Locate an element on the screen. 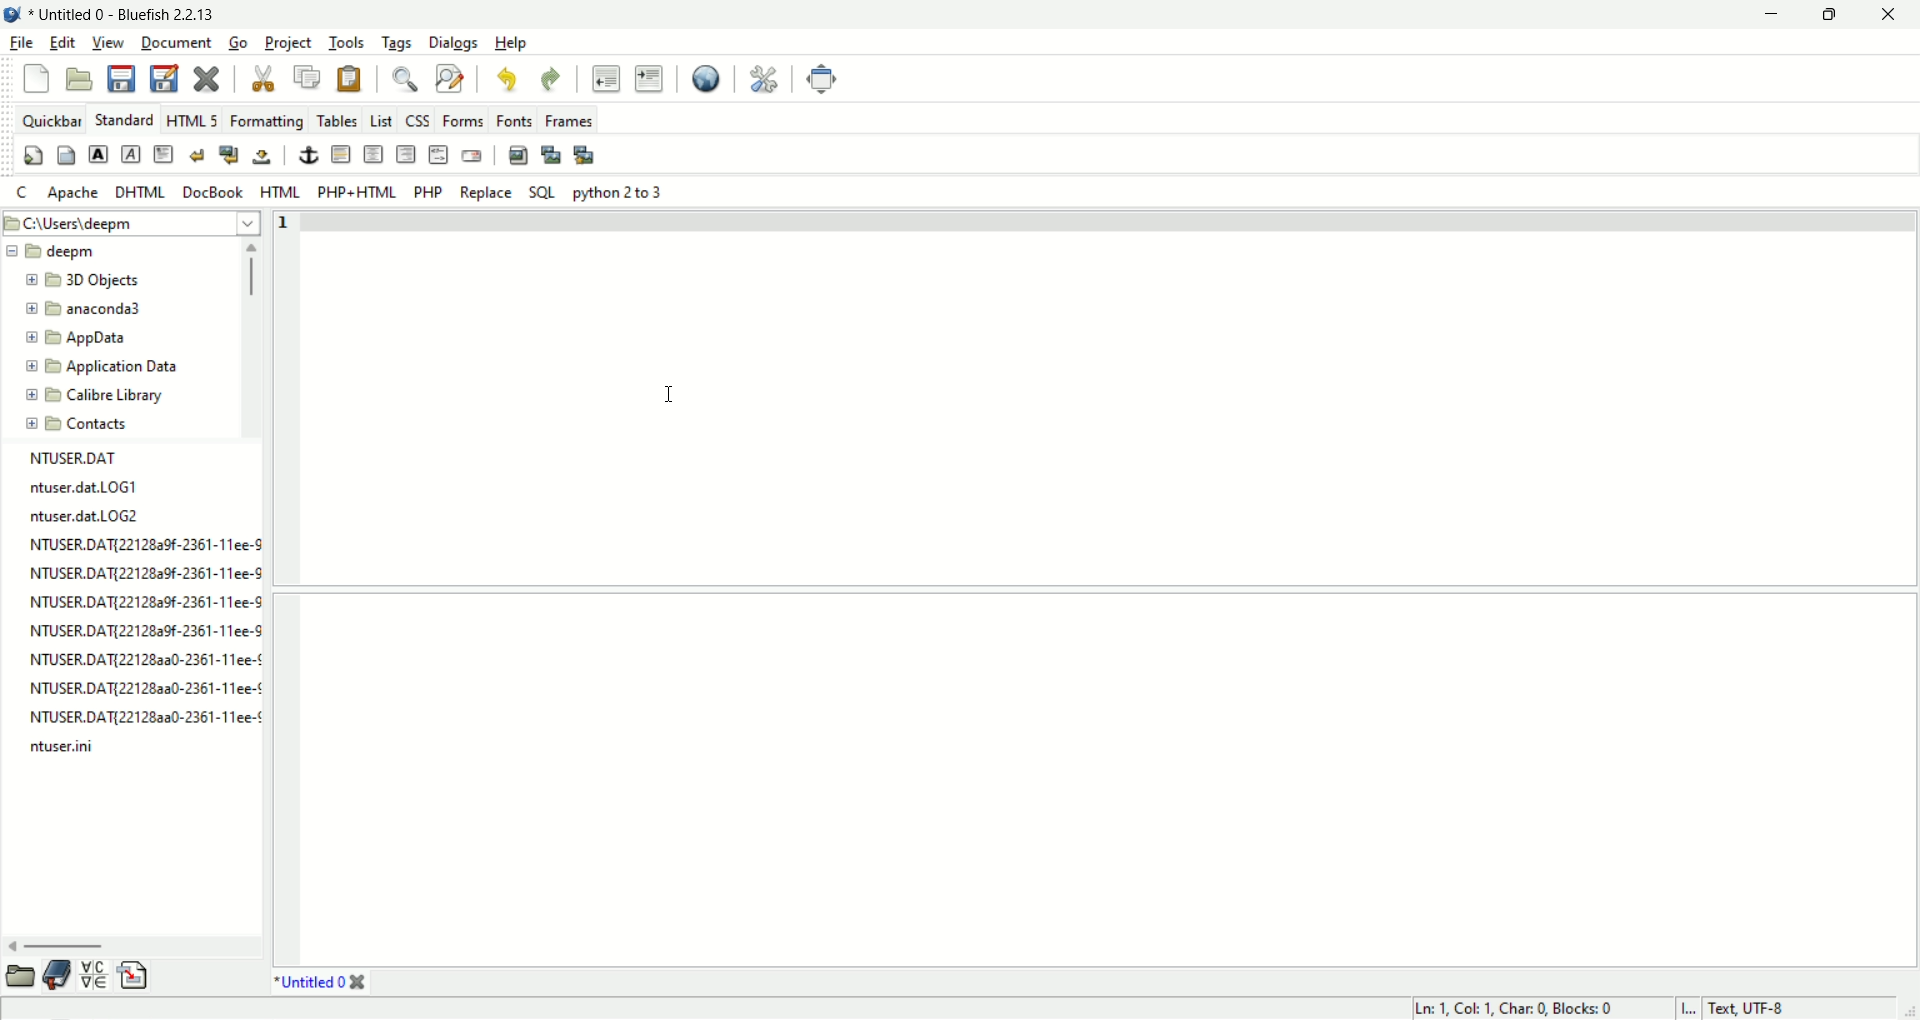 This screenshot has width=1920, height=1020. go is located at coordinates (241, 43).